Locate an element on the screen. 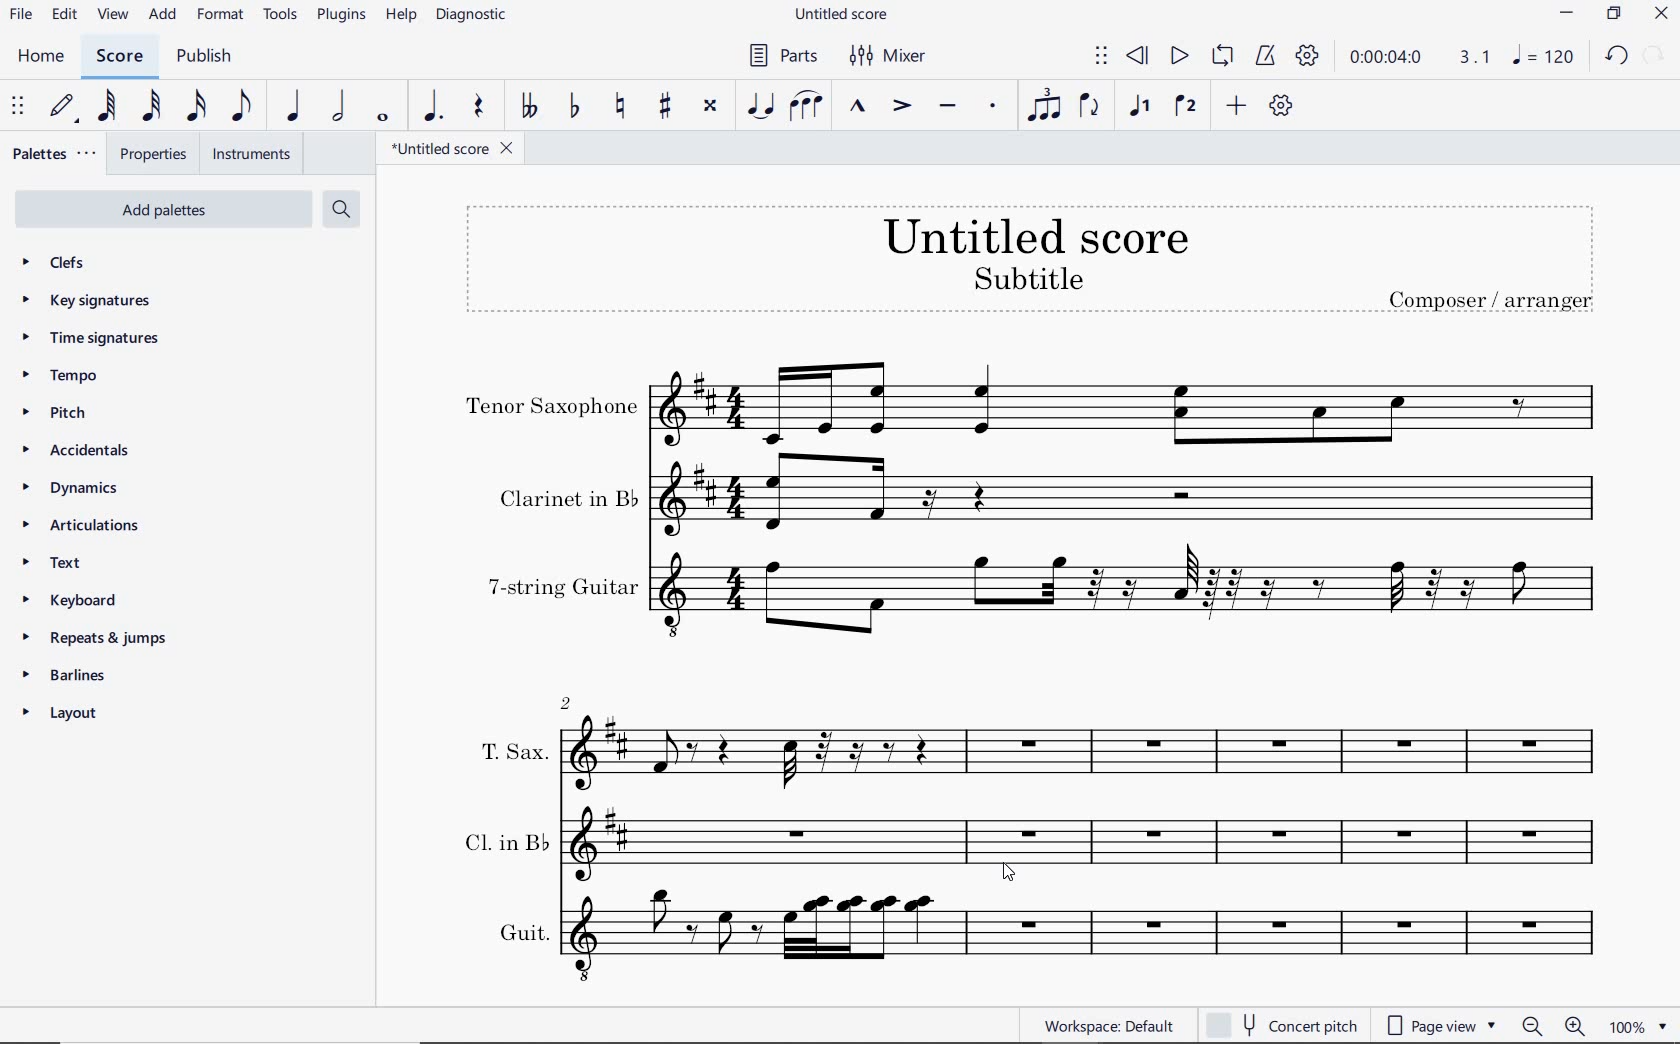 This screenshot has height=1044, width=1680. PLAYBACK SETTINGS is located at coordinates (1310, 58).